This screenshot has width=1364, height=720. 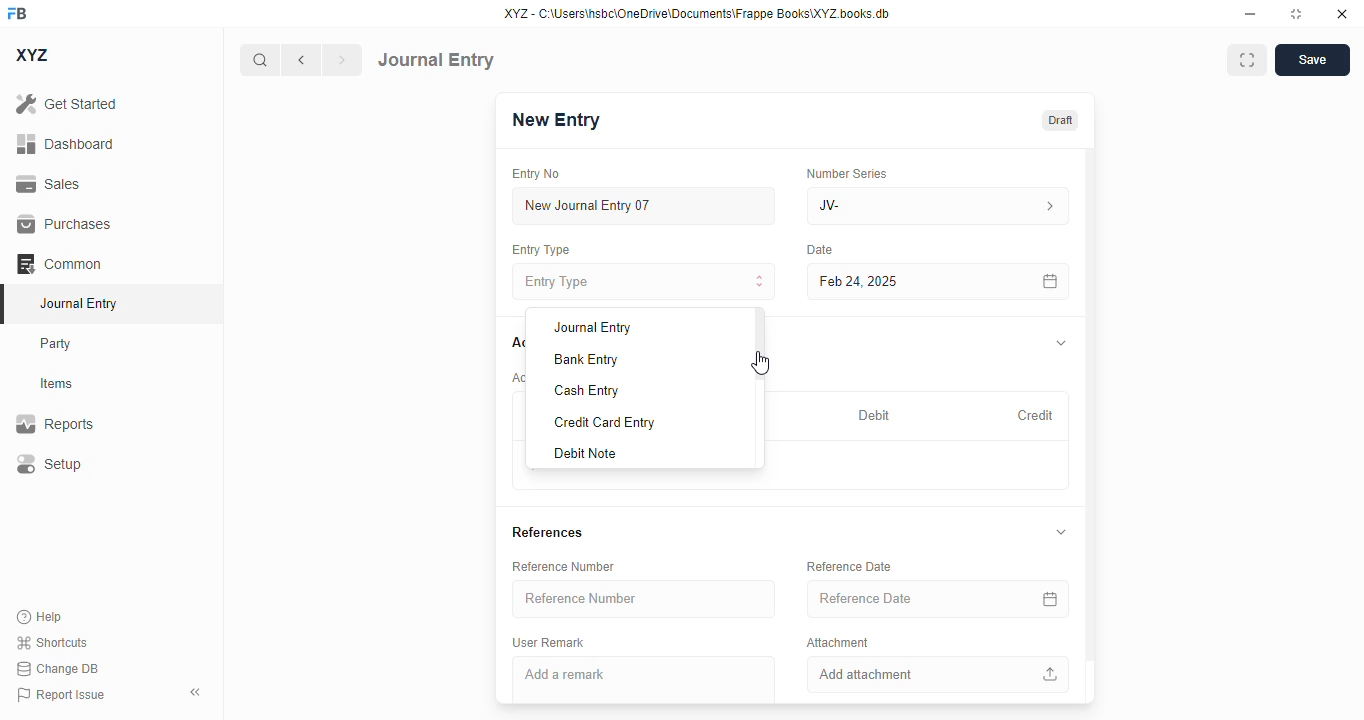 I want to click on journal entry, so click(x=436, y=60).